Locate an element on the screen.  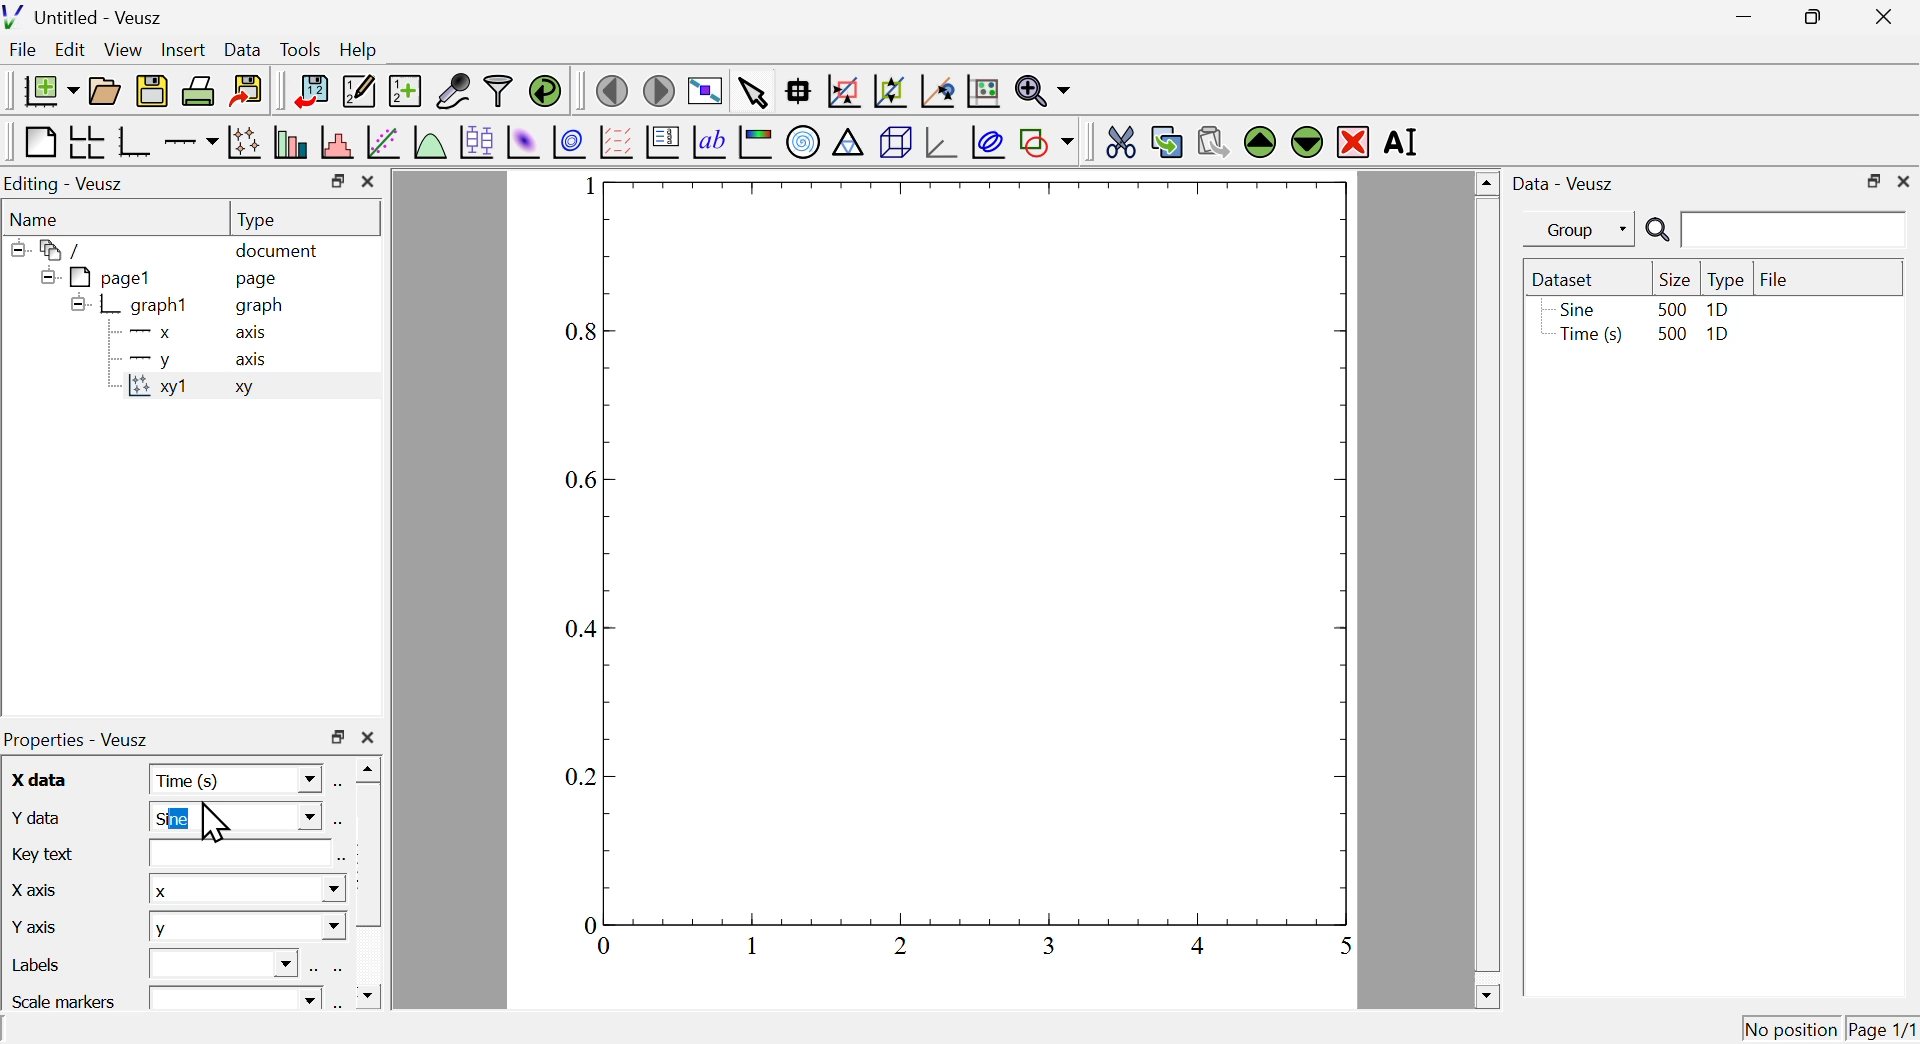
text box is located at coordinates (237, 854).